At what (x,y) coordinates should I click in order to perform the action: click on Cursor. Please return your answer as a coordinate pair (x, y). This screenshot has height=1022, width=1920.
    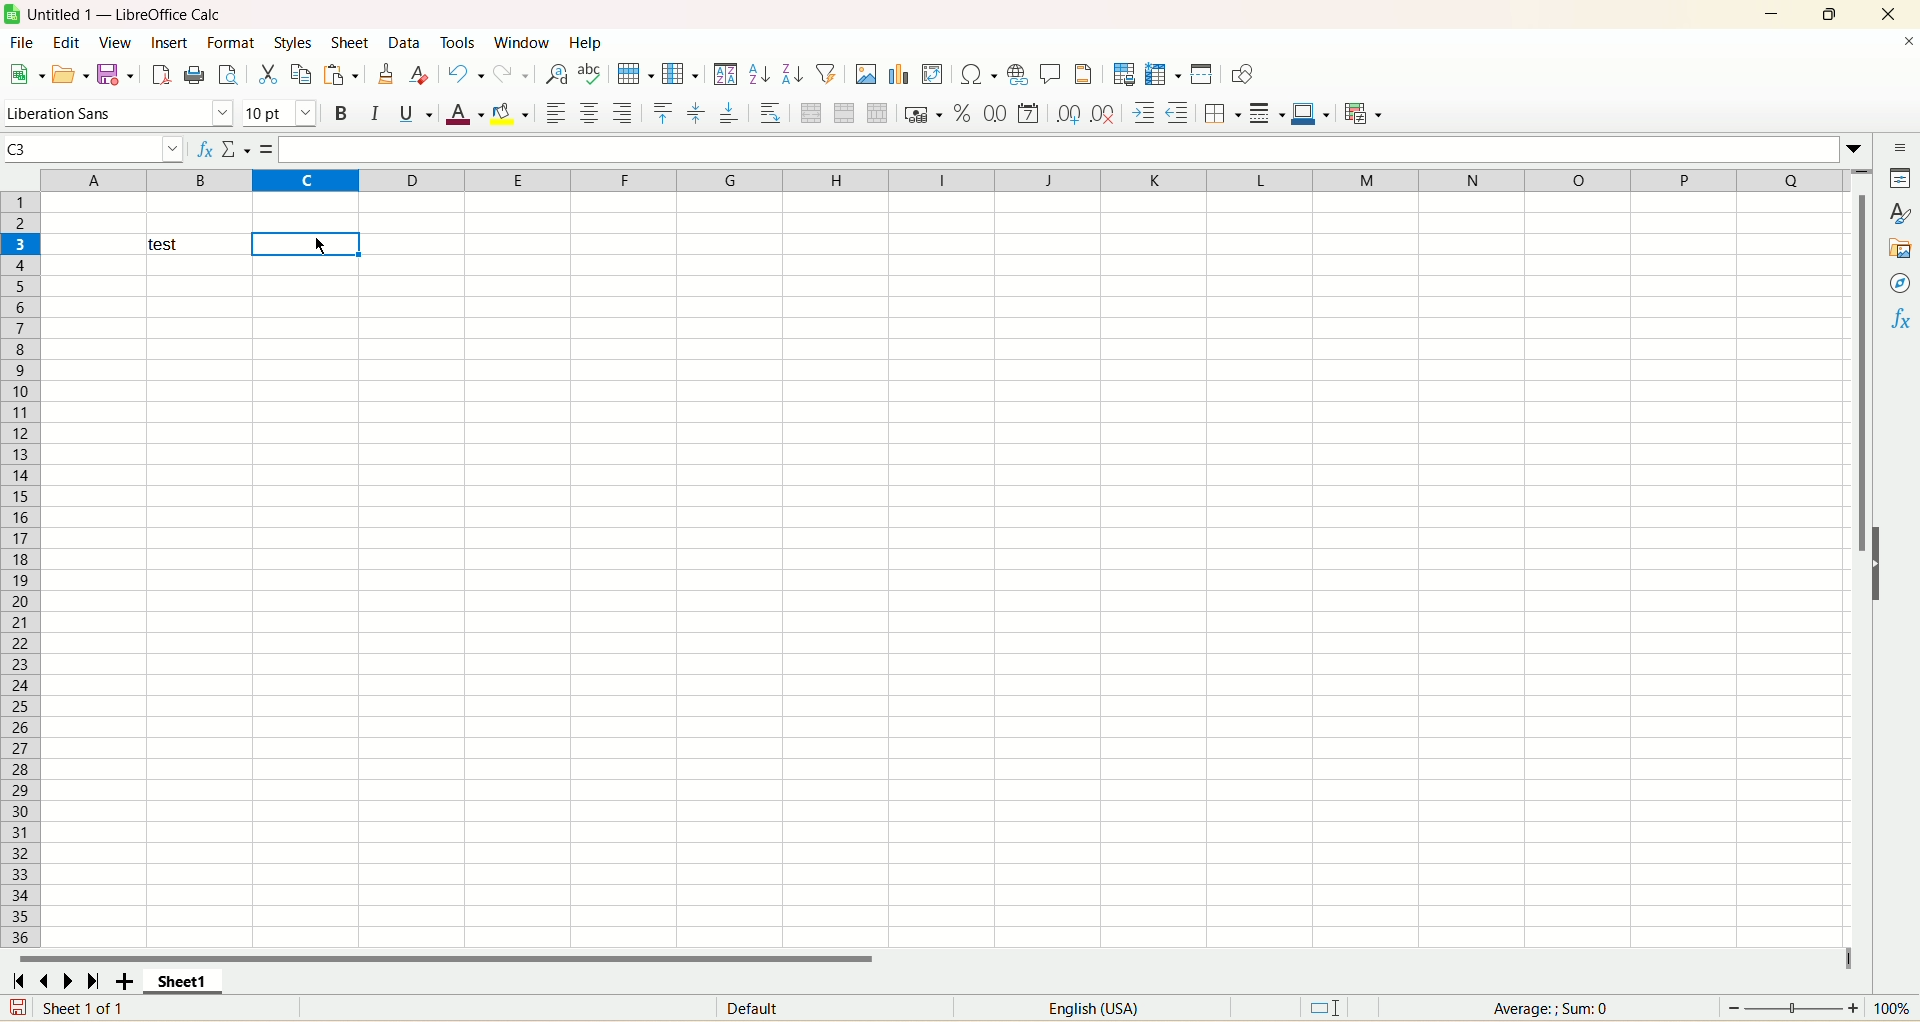
    Looking at the image, I should click on (320, 246).